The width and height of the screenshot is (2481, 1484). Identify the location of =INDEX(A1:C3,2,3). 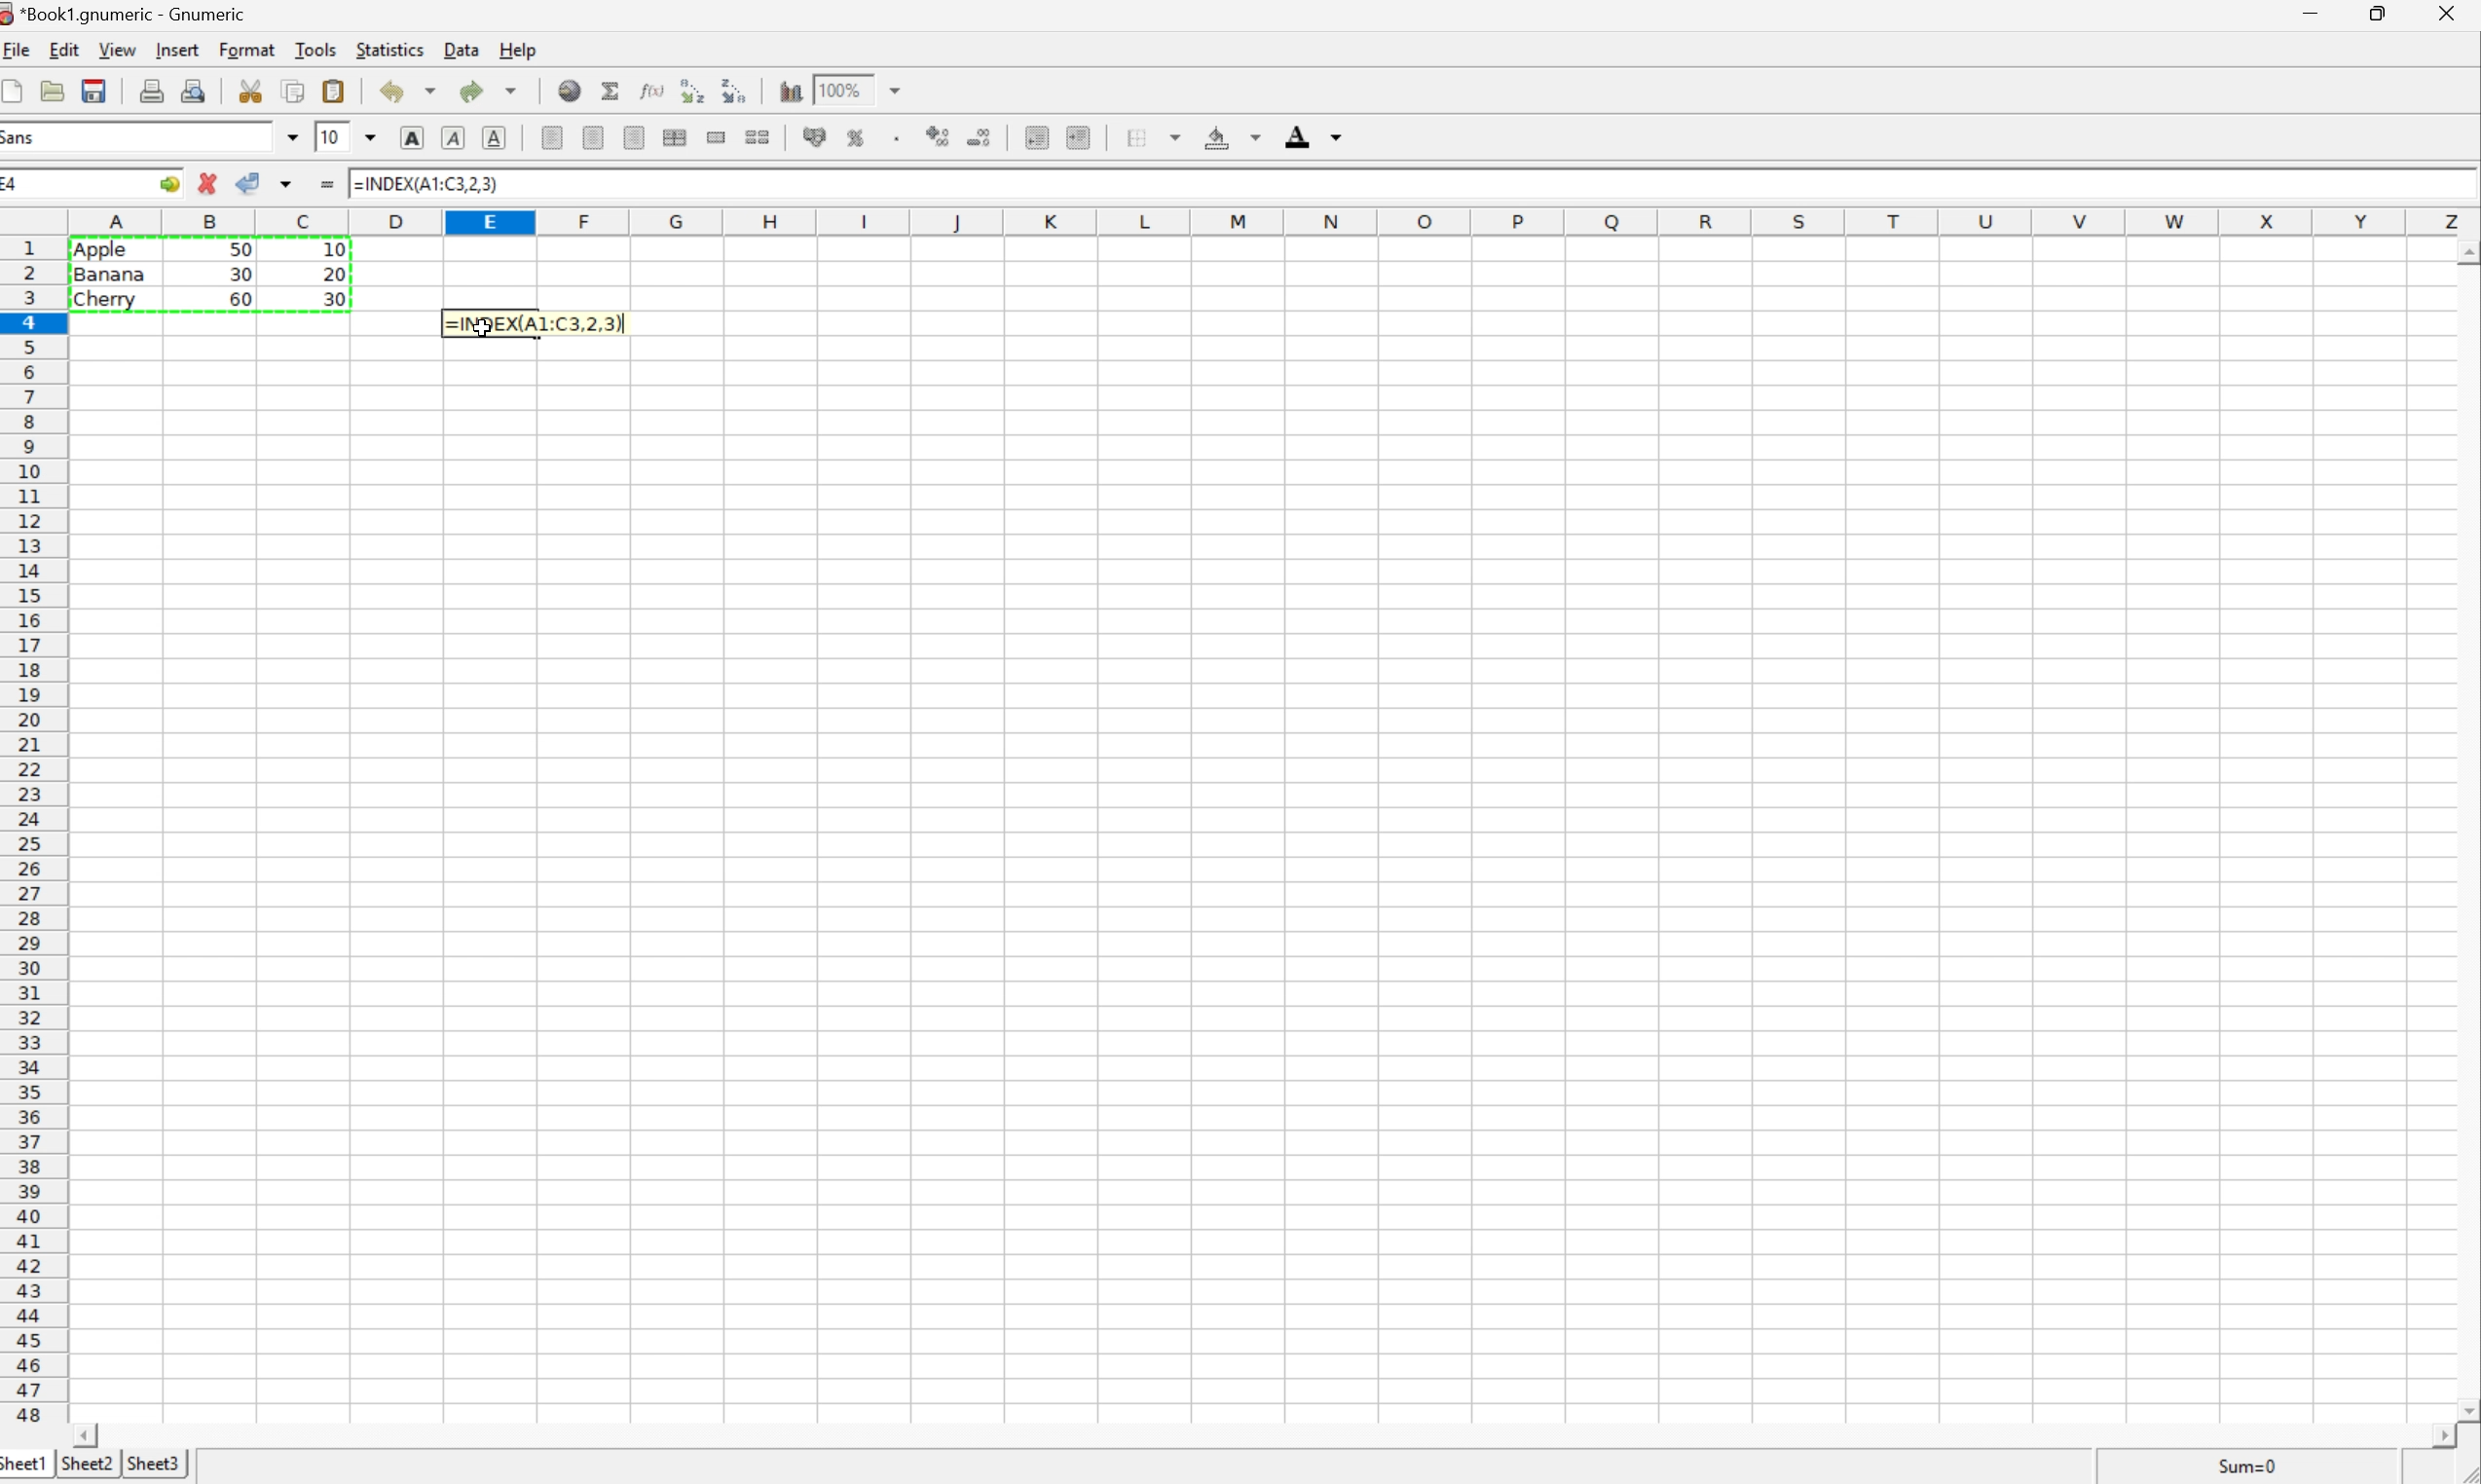
(543, 322).